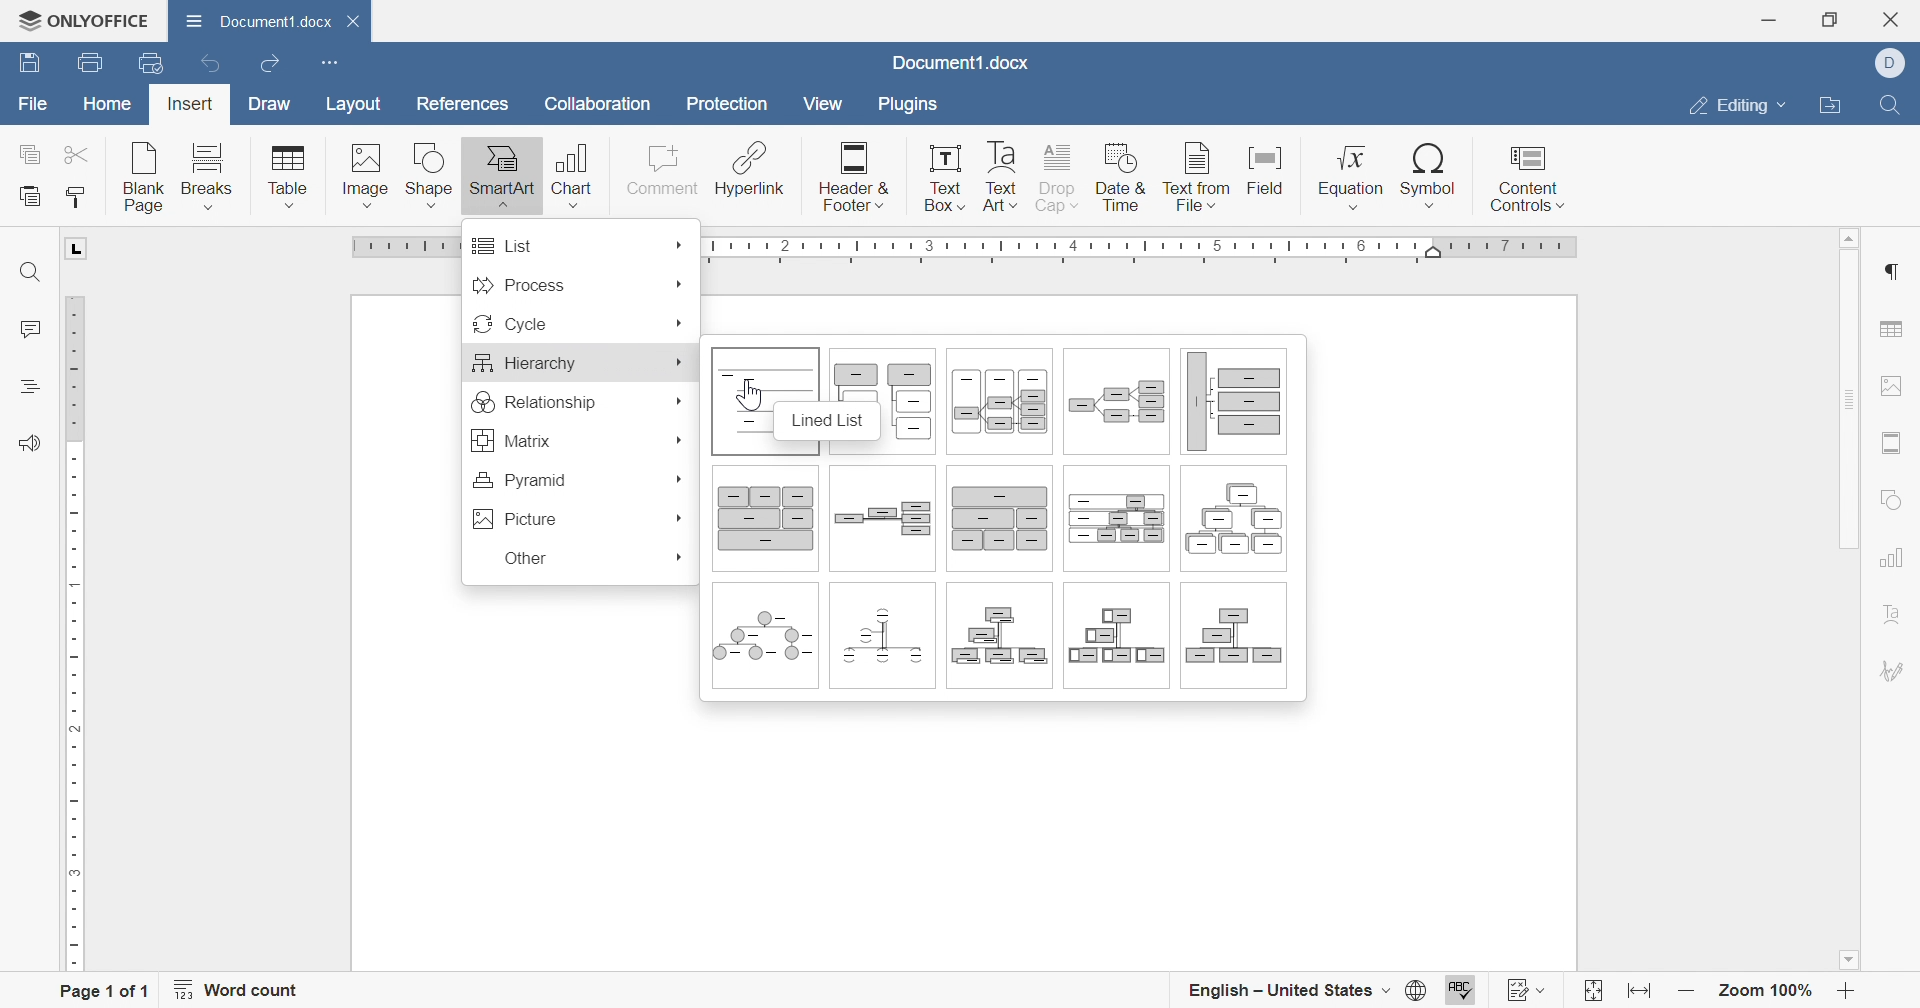  I want to click on Minimize, so click(1769, 21).